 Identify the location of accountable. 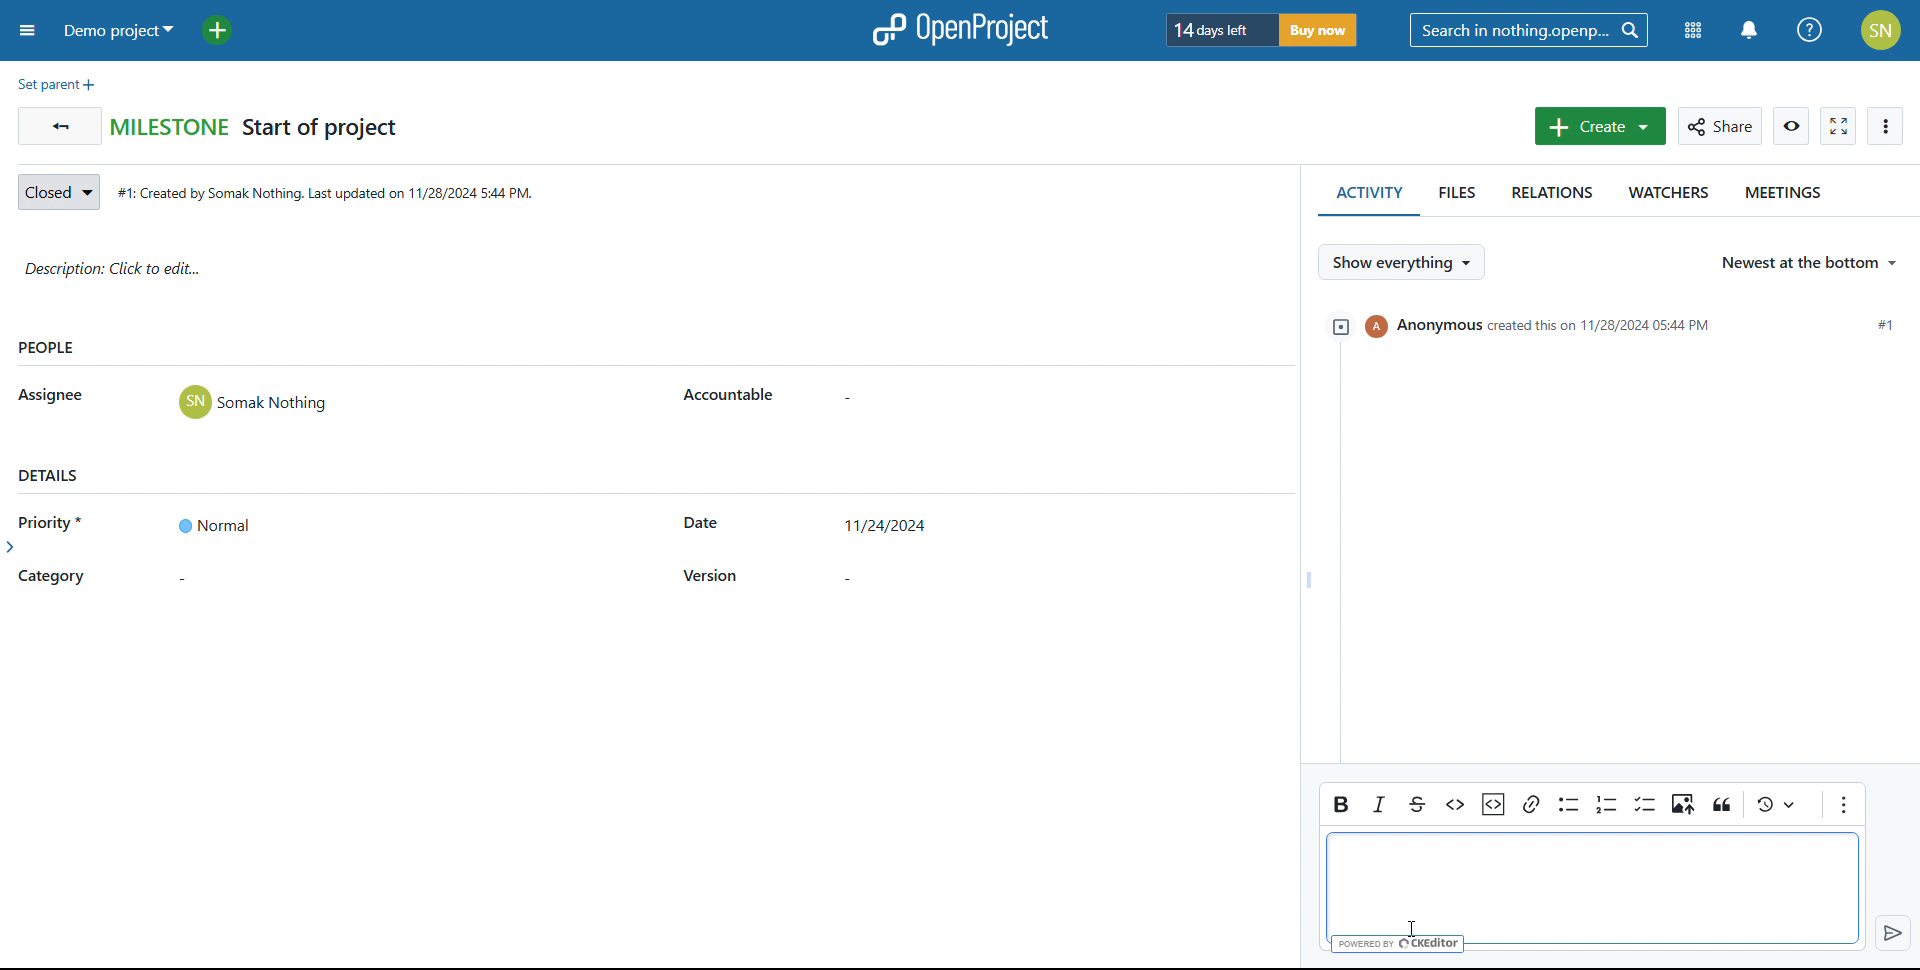
(731, 396).